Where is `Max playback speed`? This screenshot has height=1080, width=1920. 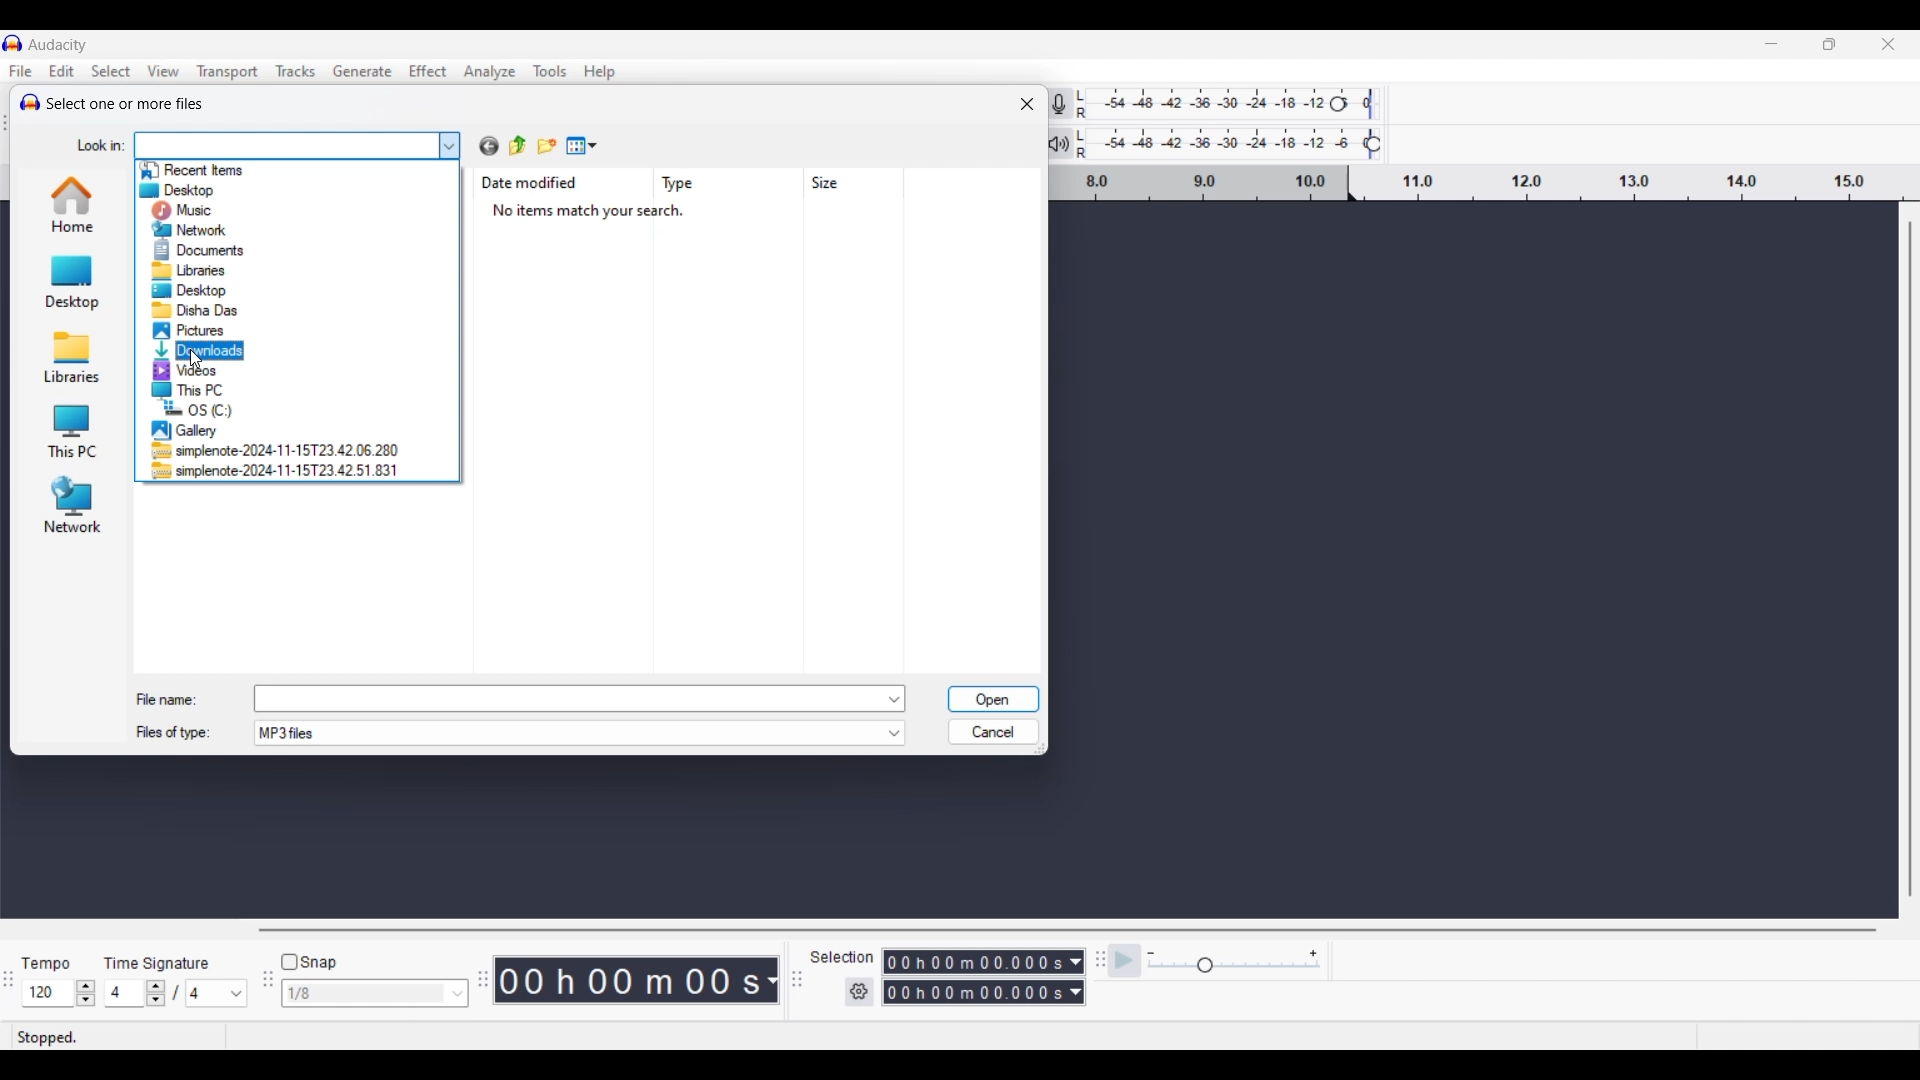 Max playback speed is located at coordinates (1313, 954).